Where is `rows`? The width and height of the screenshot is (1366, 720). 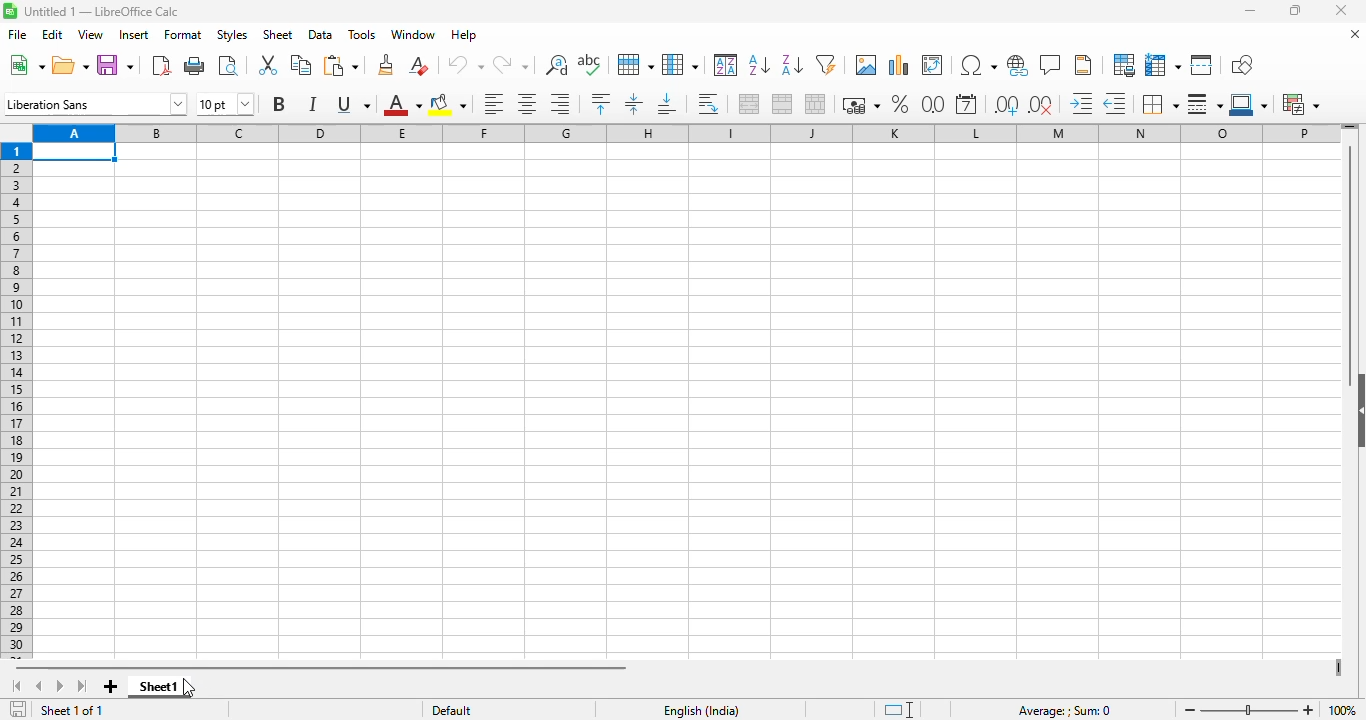 rows is located at coordinates (16, 401).